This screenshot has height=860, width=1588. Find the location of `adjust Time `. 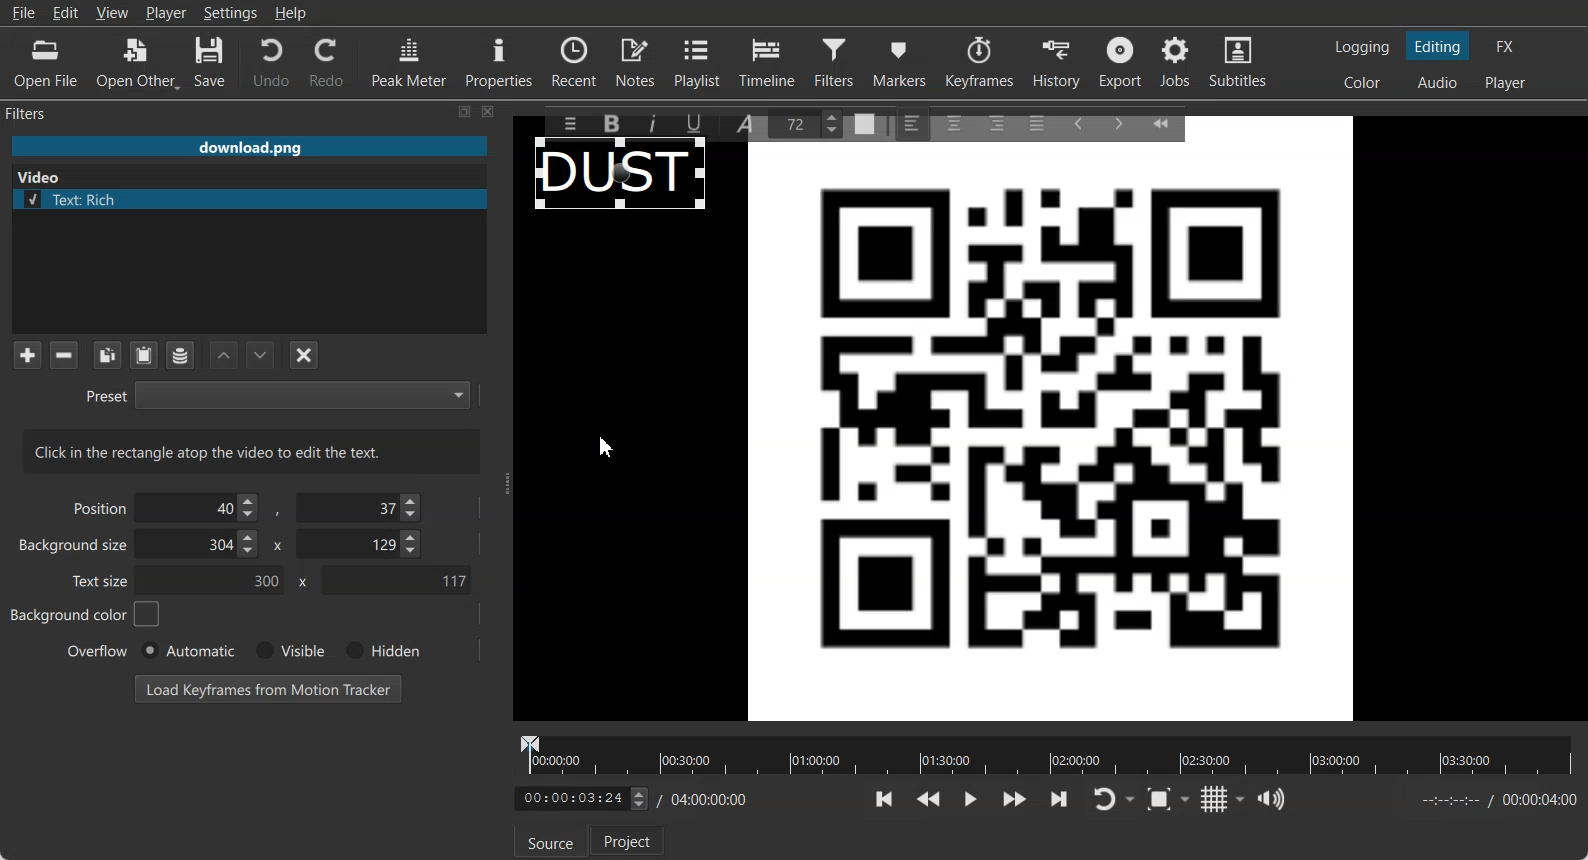

adjust Time  is located at coordinates (580, 800).